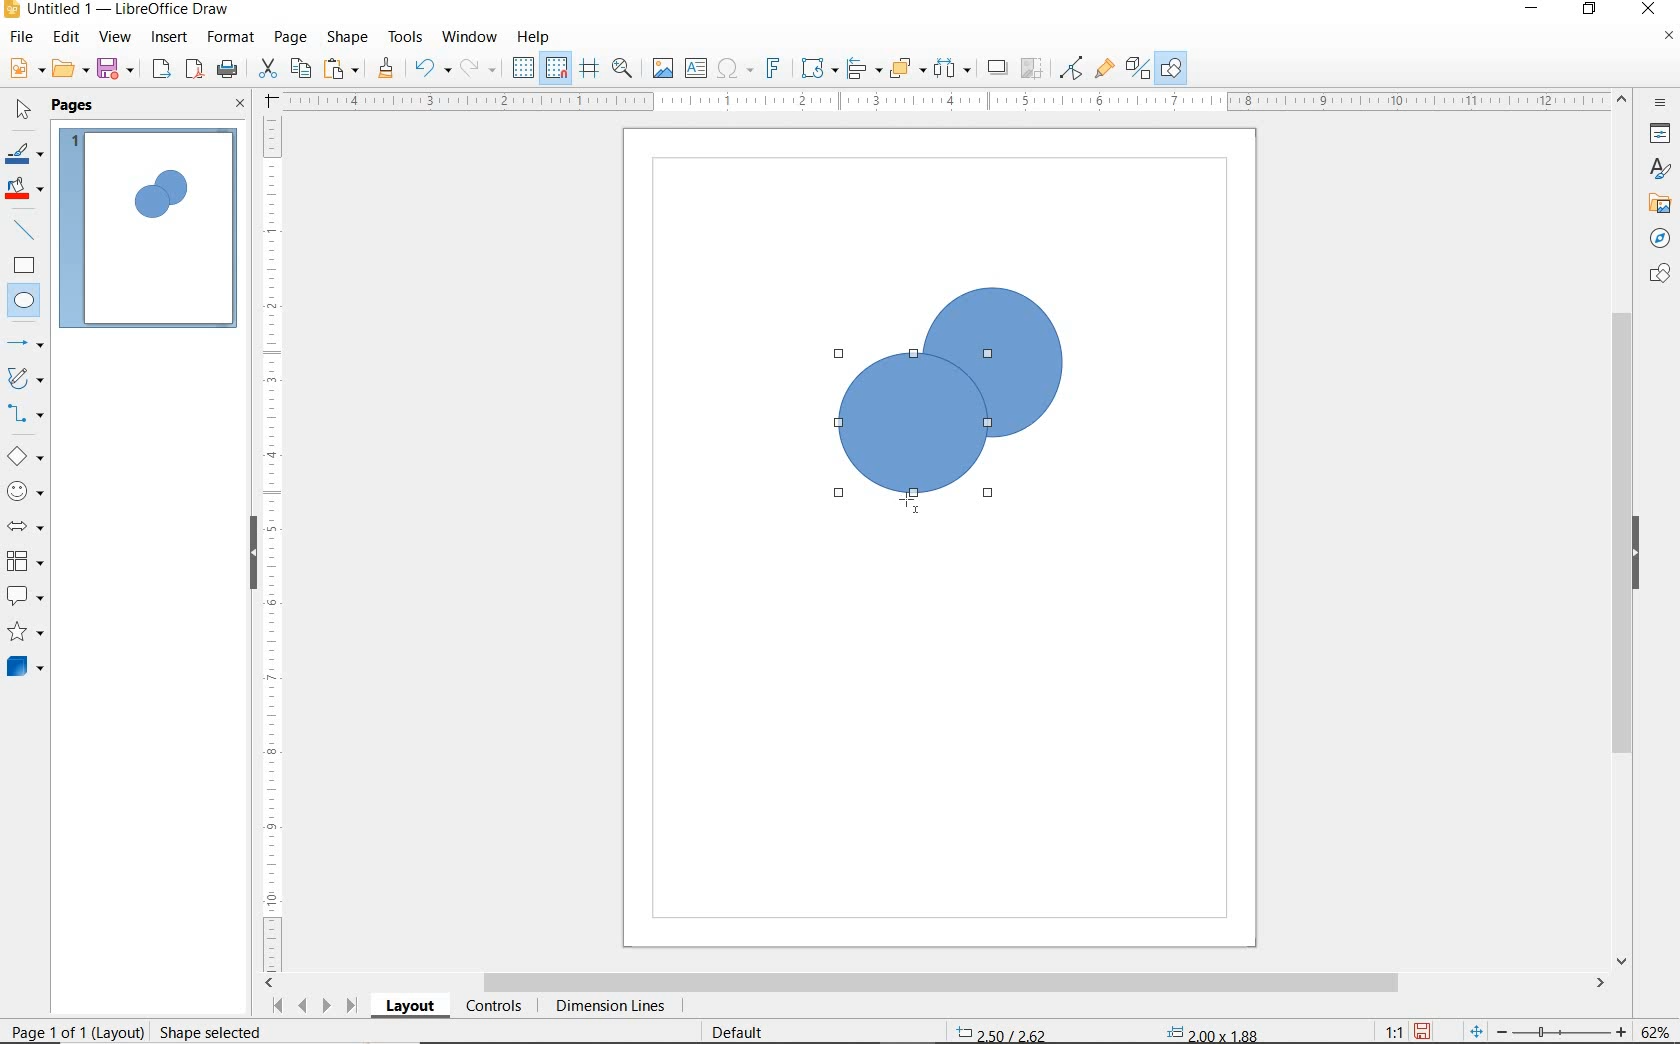 The height and width of the screenshot is (1044, 1680). I want to click on MINIMIZE, so click(1535, 10).